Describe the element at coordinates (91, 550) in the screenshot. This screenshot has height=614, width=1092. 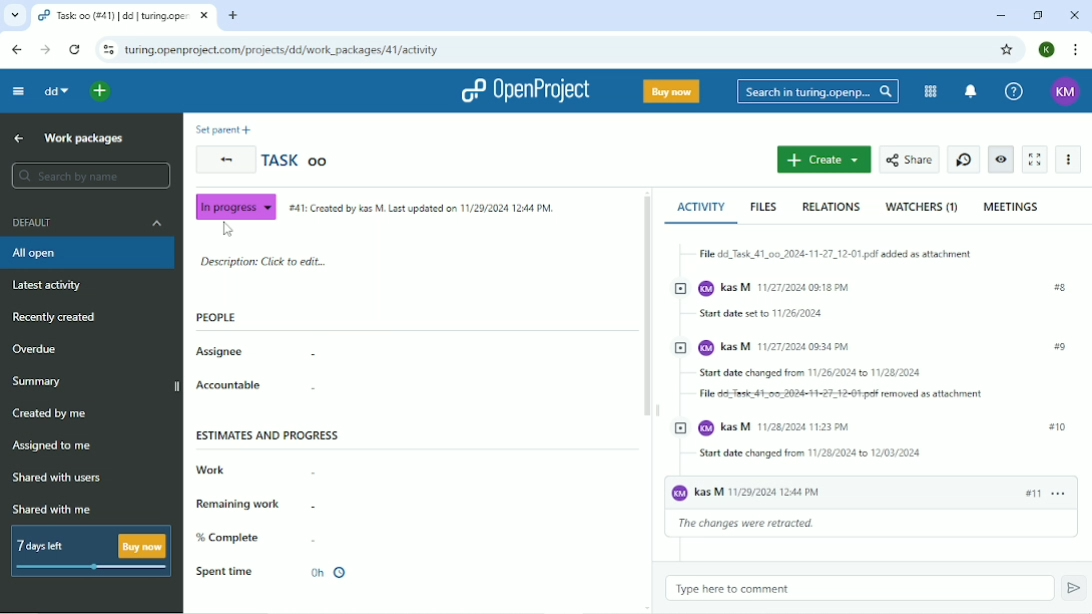
I see `7 days left` at that location.